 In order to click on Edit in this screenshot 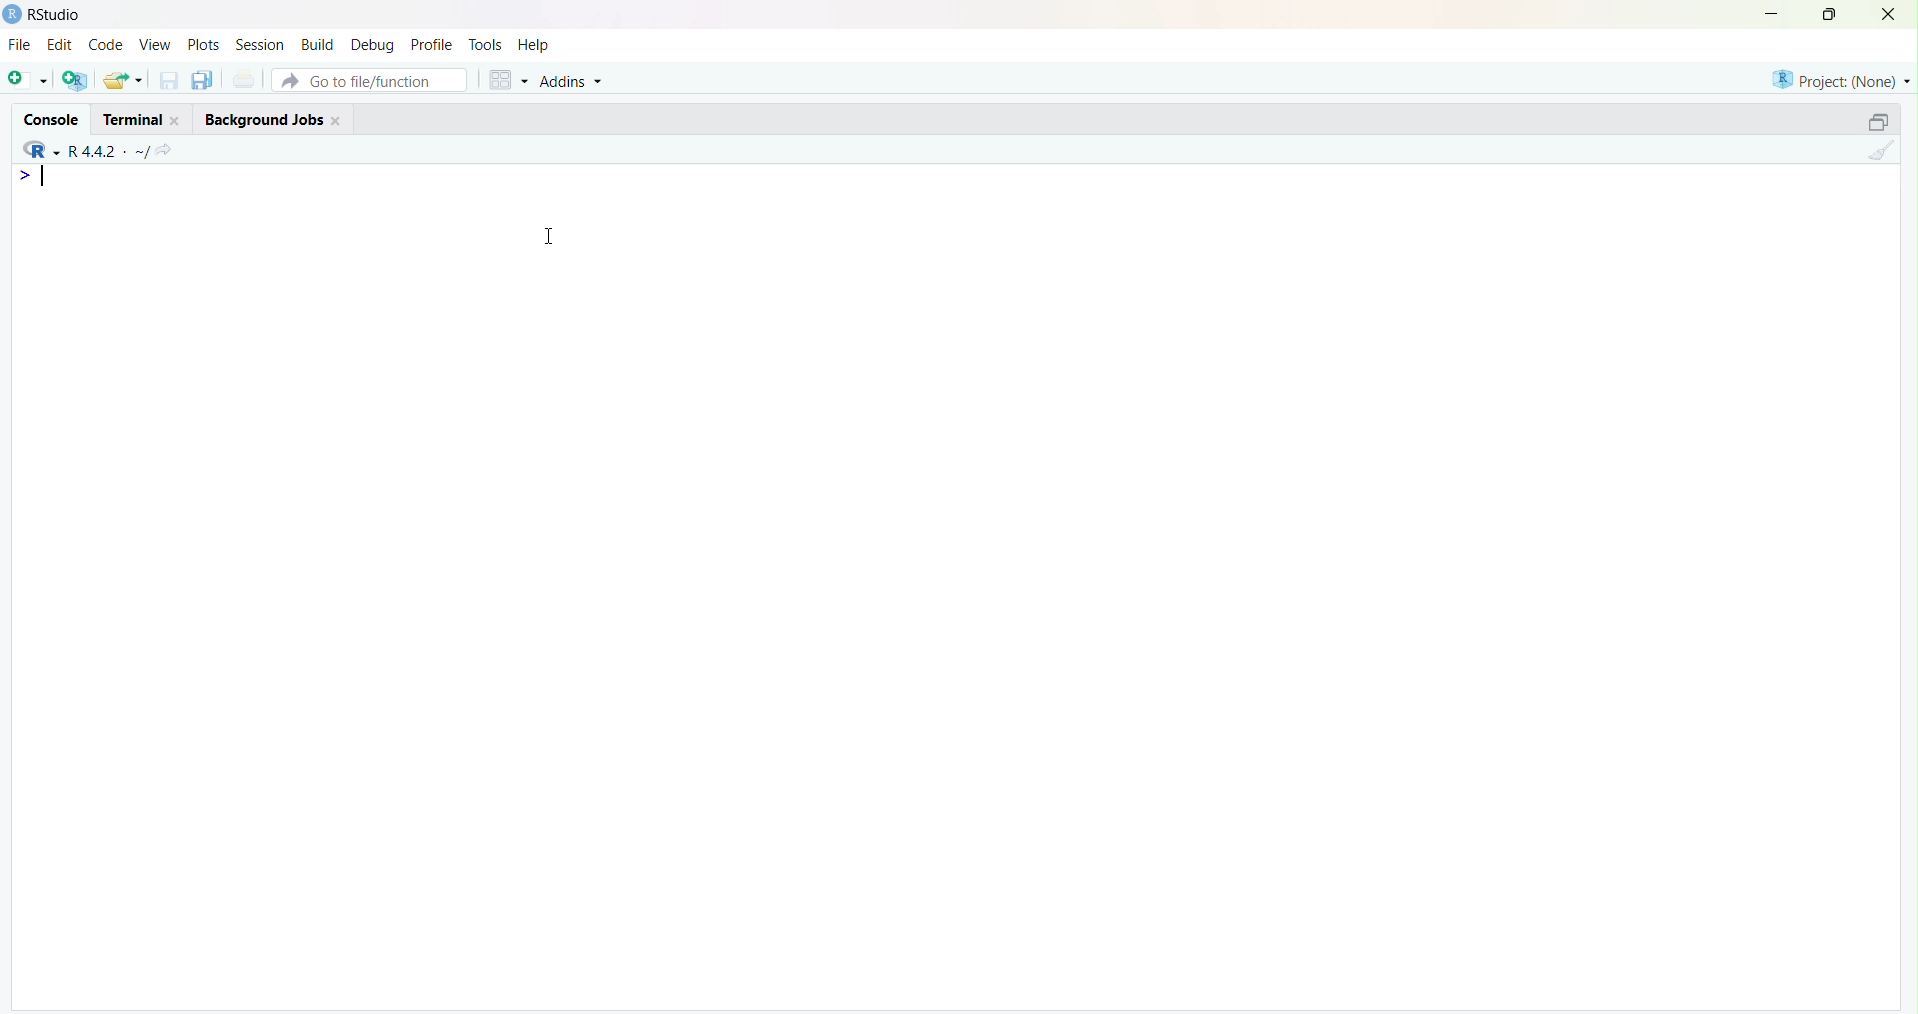, I will do `click(60, 42)`.